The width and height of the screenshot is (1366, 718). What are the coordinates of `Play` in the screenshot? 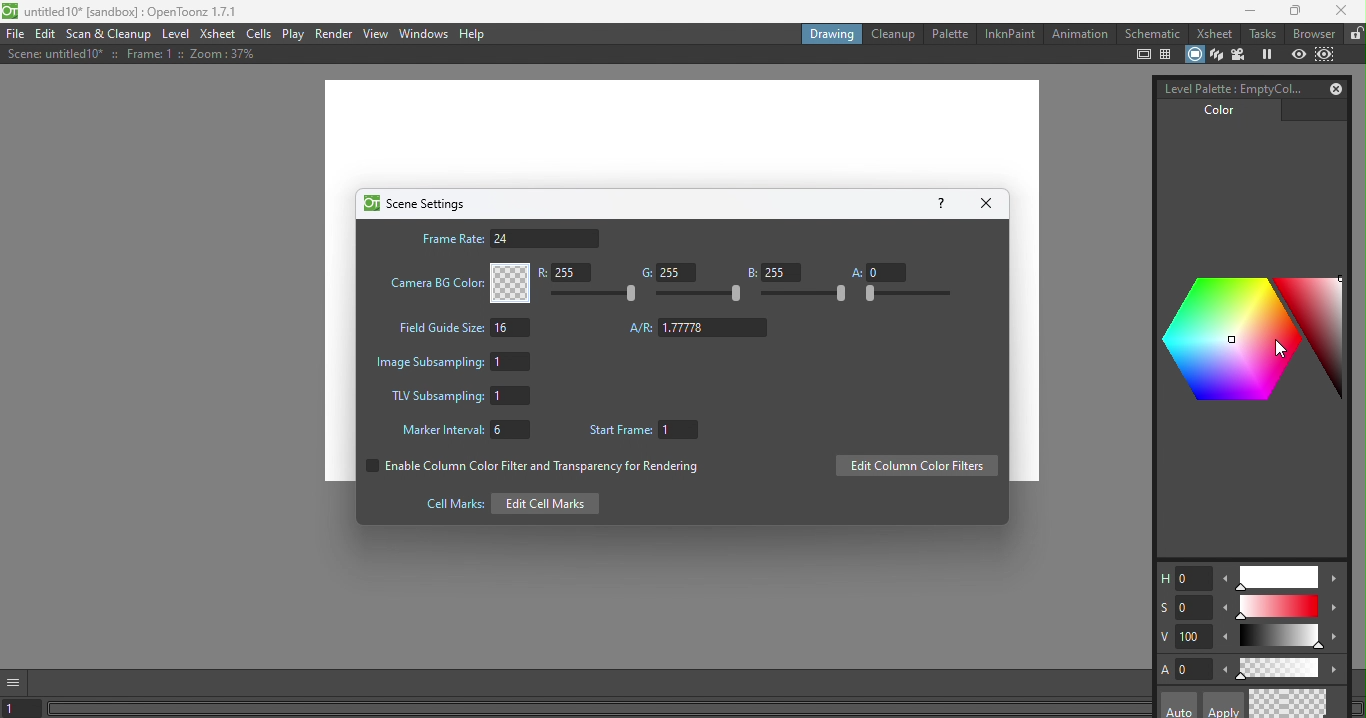 It's located at (294, 34).